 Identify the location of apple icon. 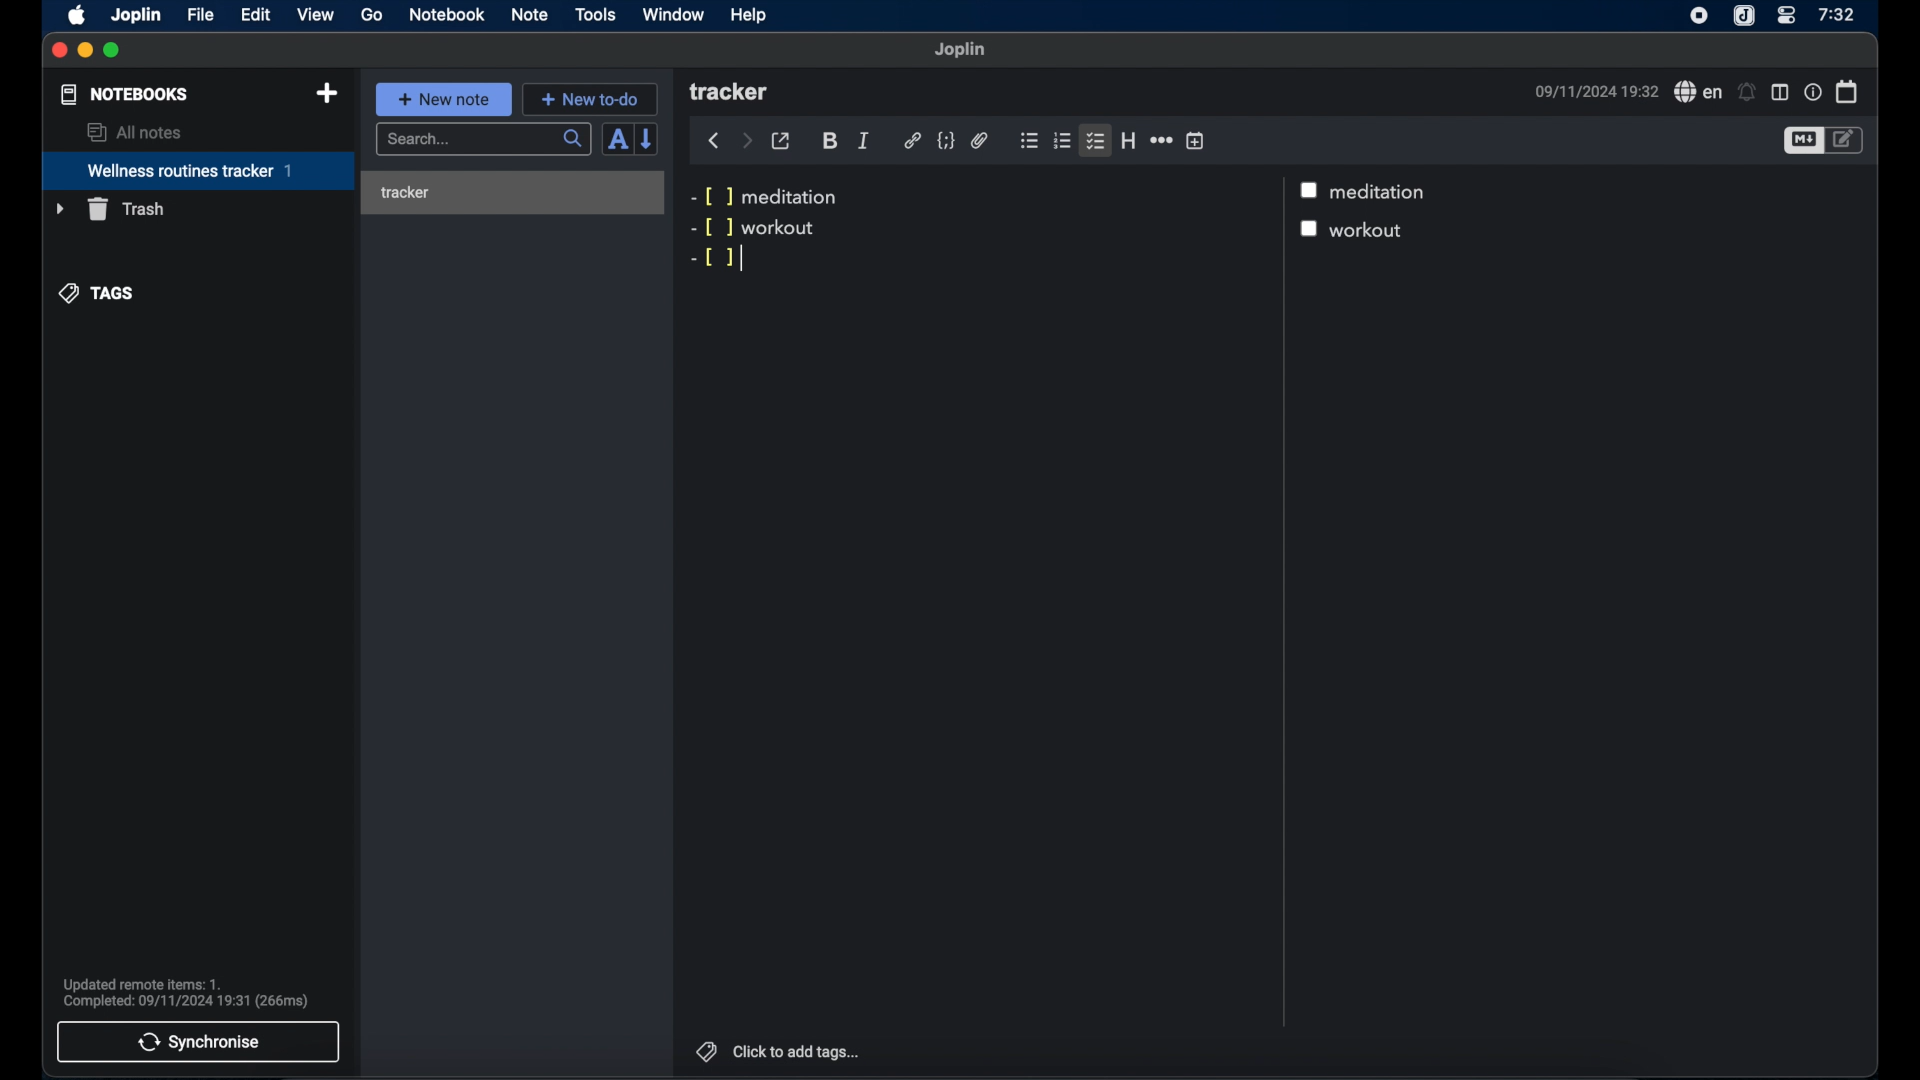
(78, 16).